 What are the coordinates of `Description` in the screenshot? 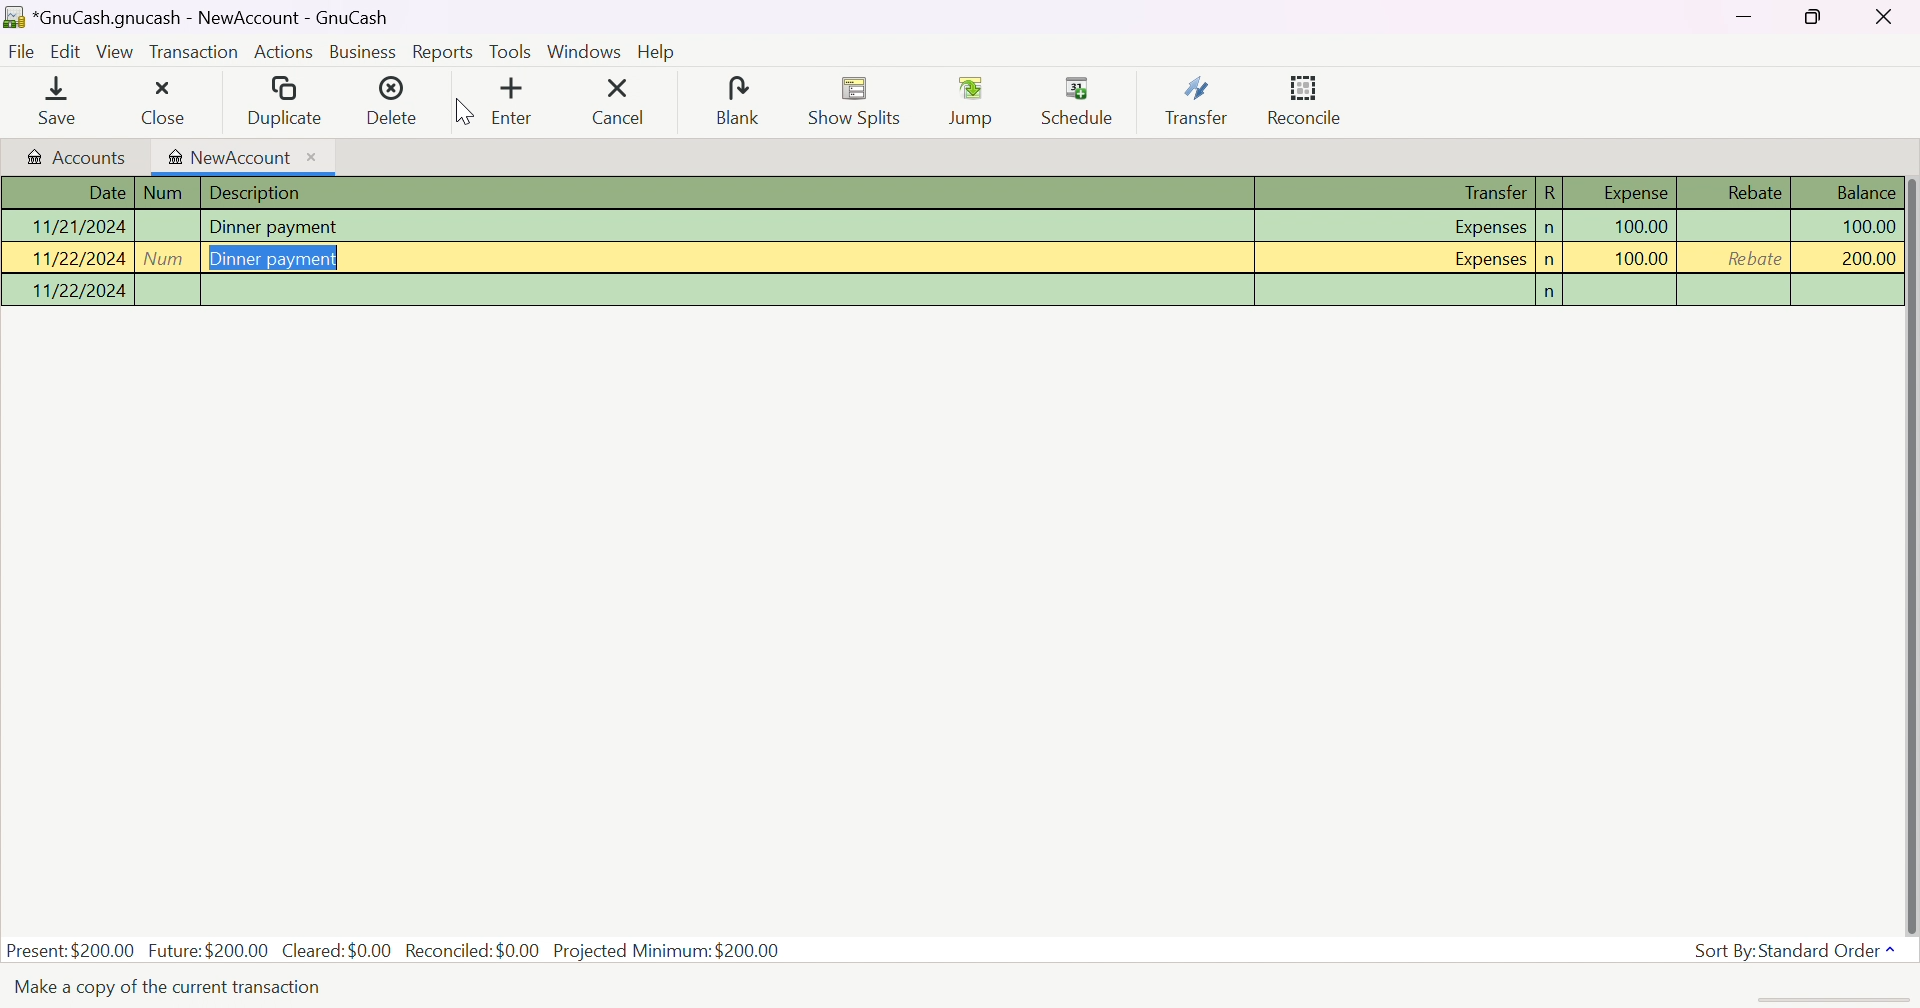 It's located at (262, 194).